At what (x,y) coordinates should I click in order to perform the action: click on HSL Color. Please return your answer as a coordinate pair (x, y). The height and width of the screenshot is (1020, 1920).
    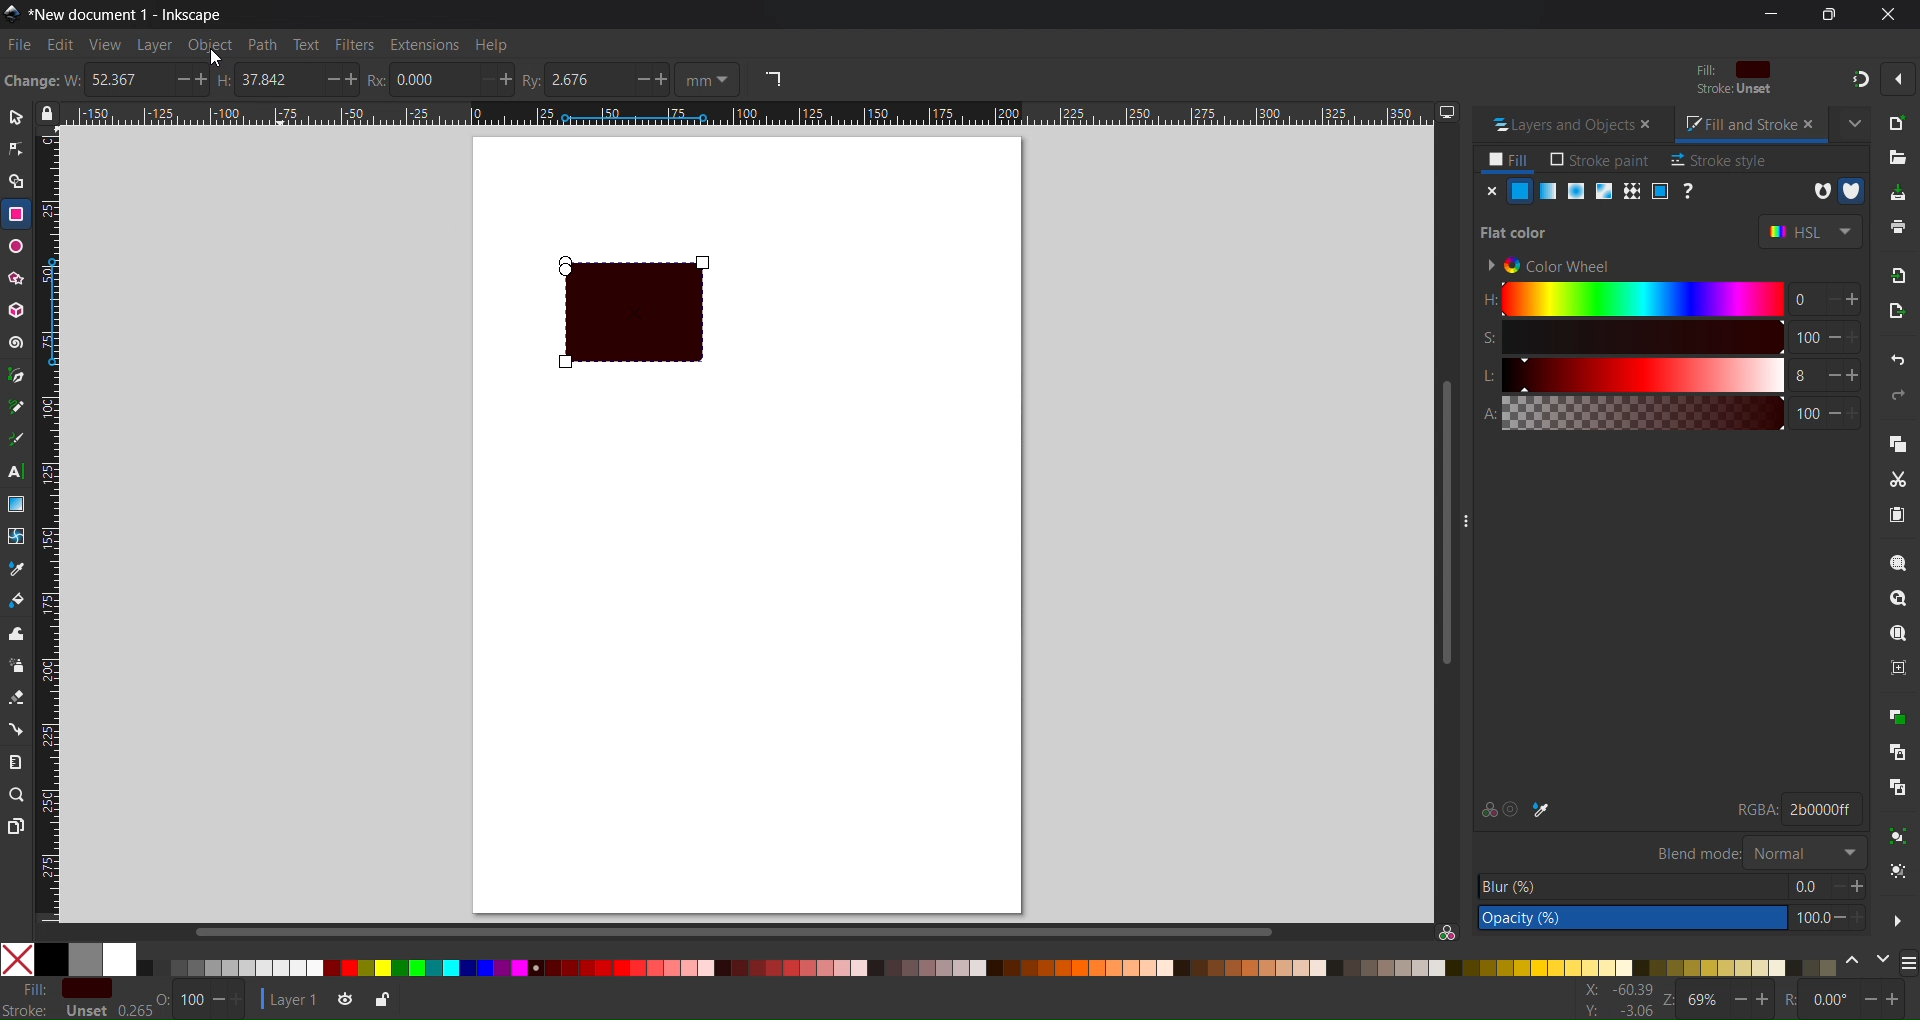
    Looking at the image, I should click on (1810, 232).